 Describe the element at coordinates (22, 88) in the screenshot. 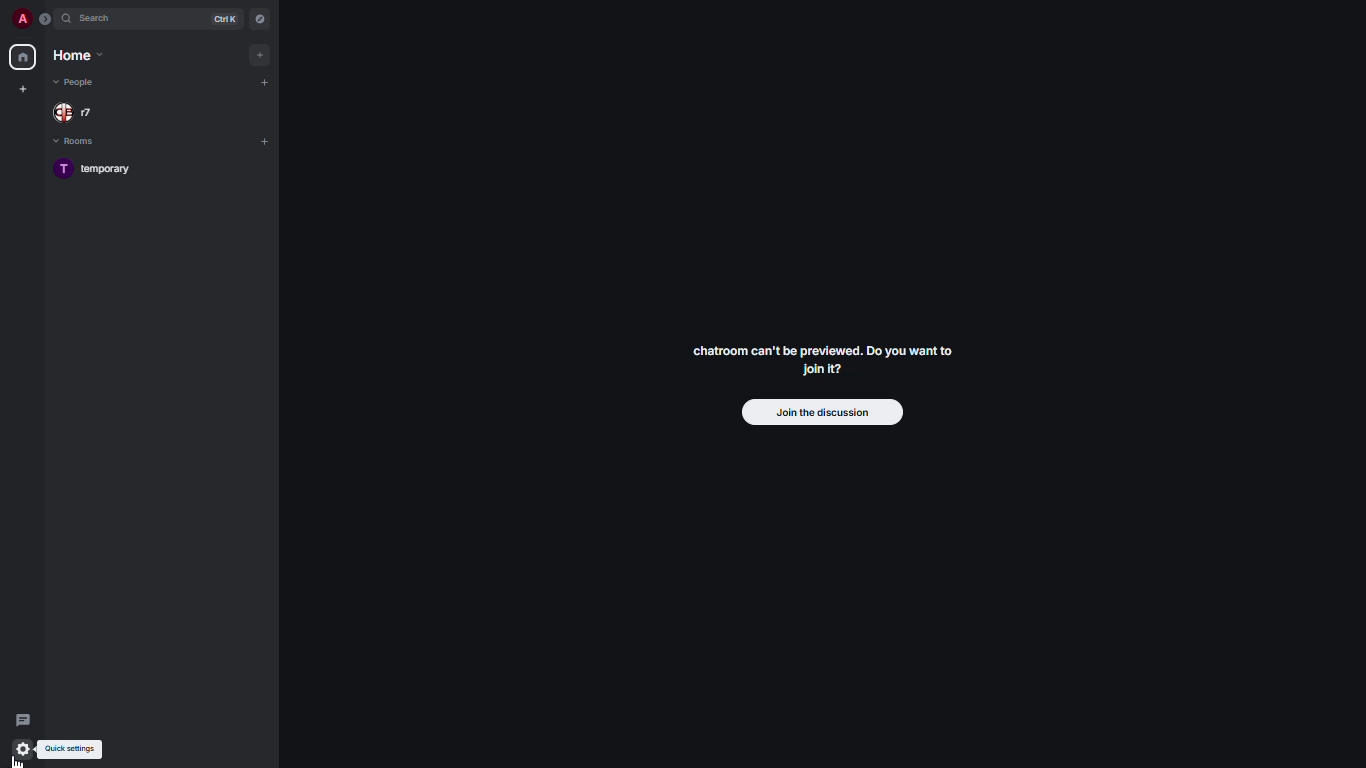

I see `create new space` at that location.